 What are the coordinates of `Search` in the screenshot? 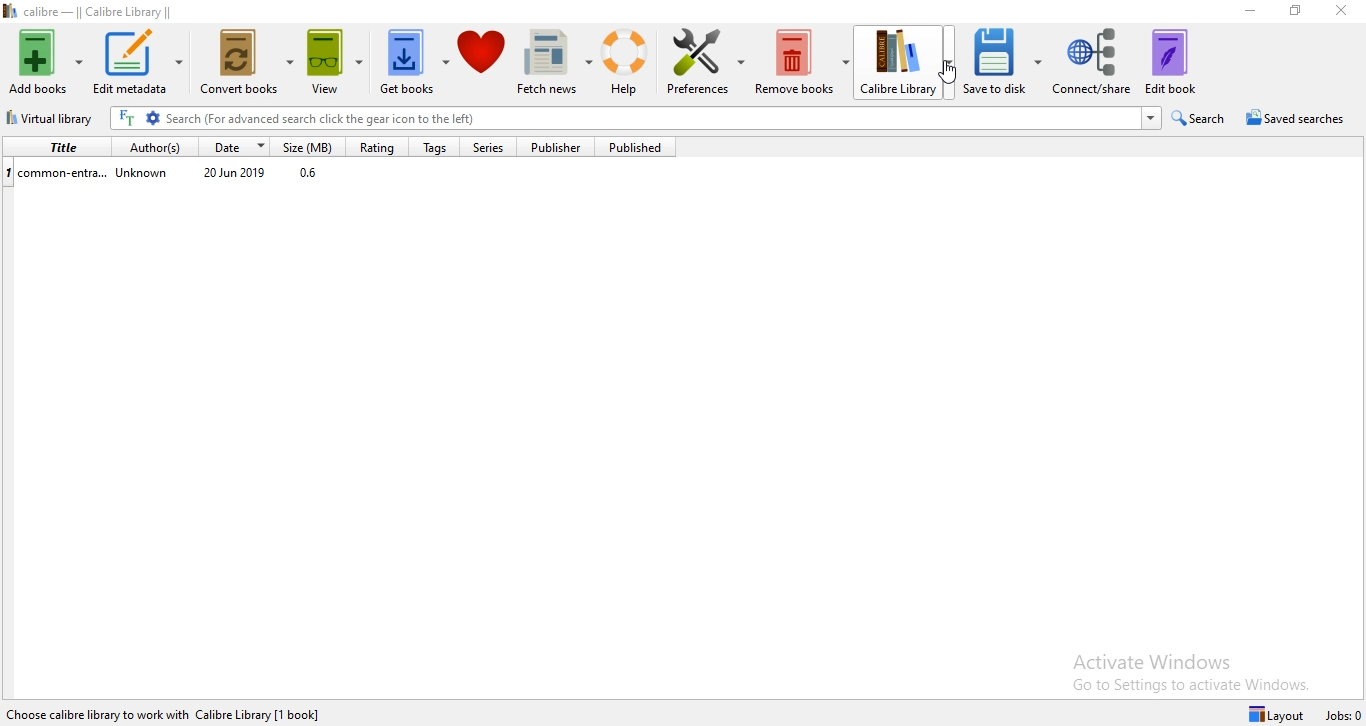 It's located at (1203, 118).